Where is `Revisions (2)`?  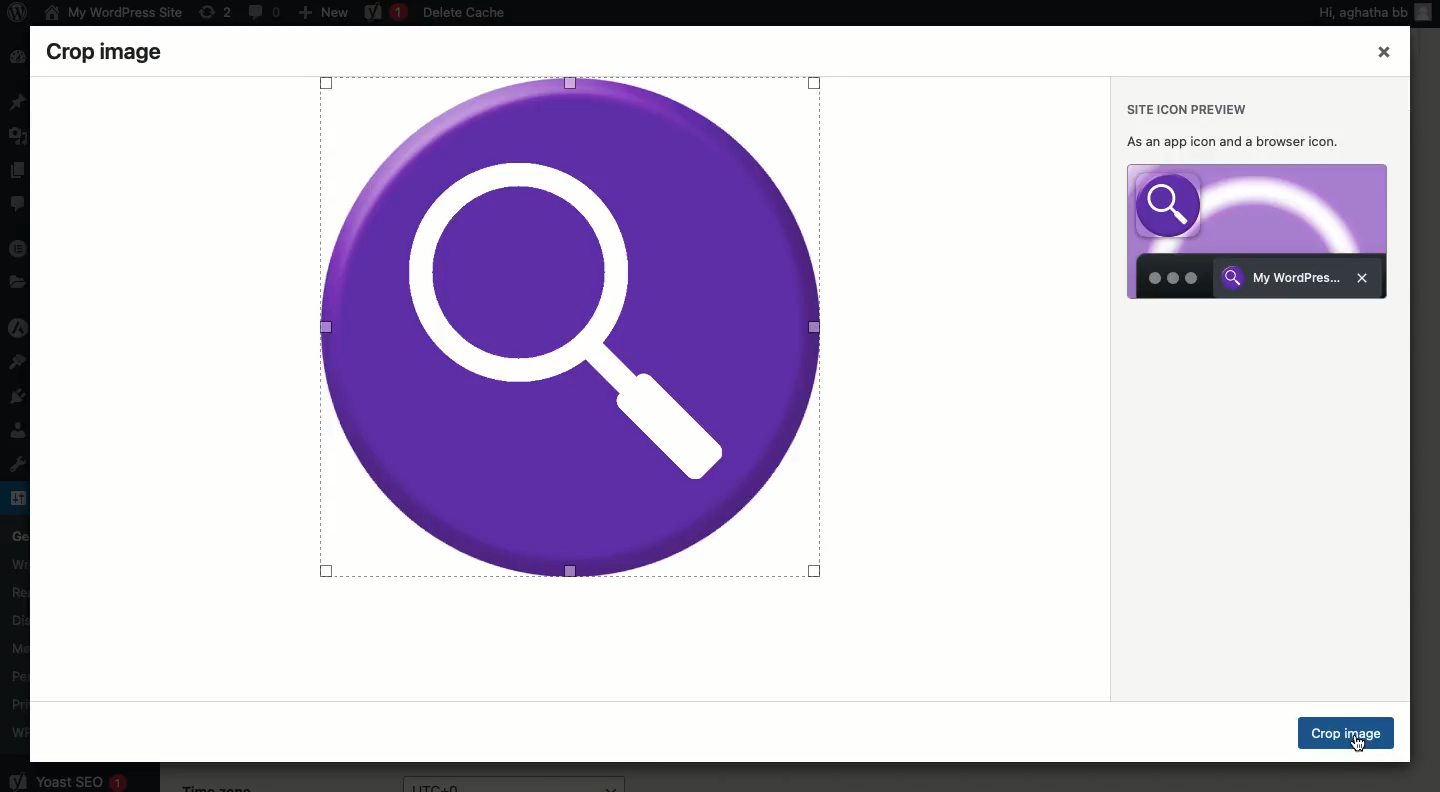
Revisions (2) is located at coordinates (215, 12).